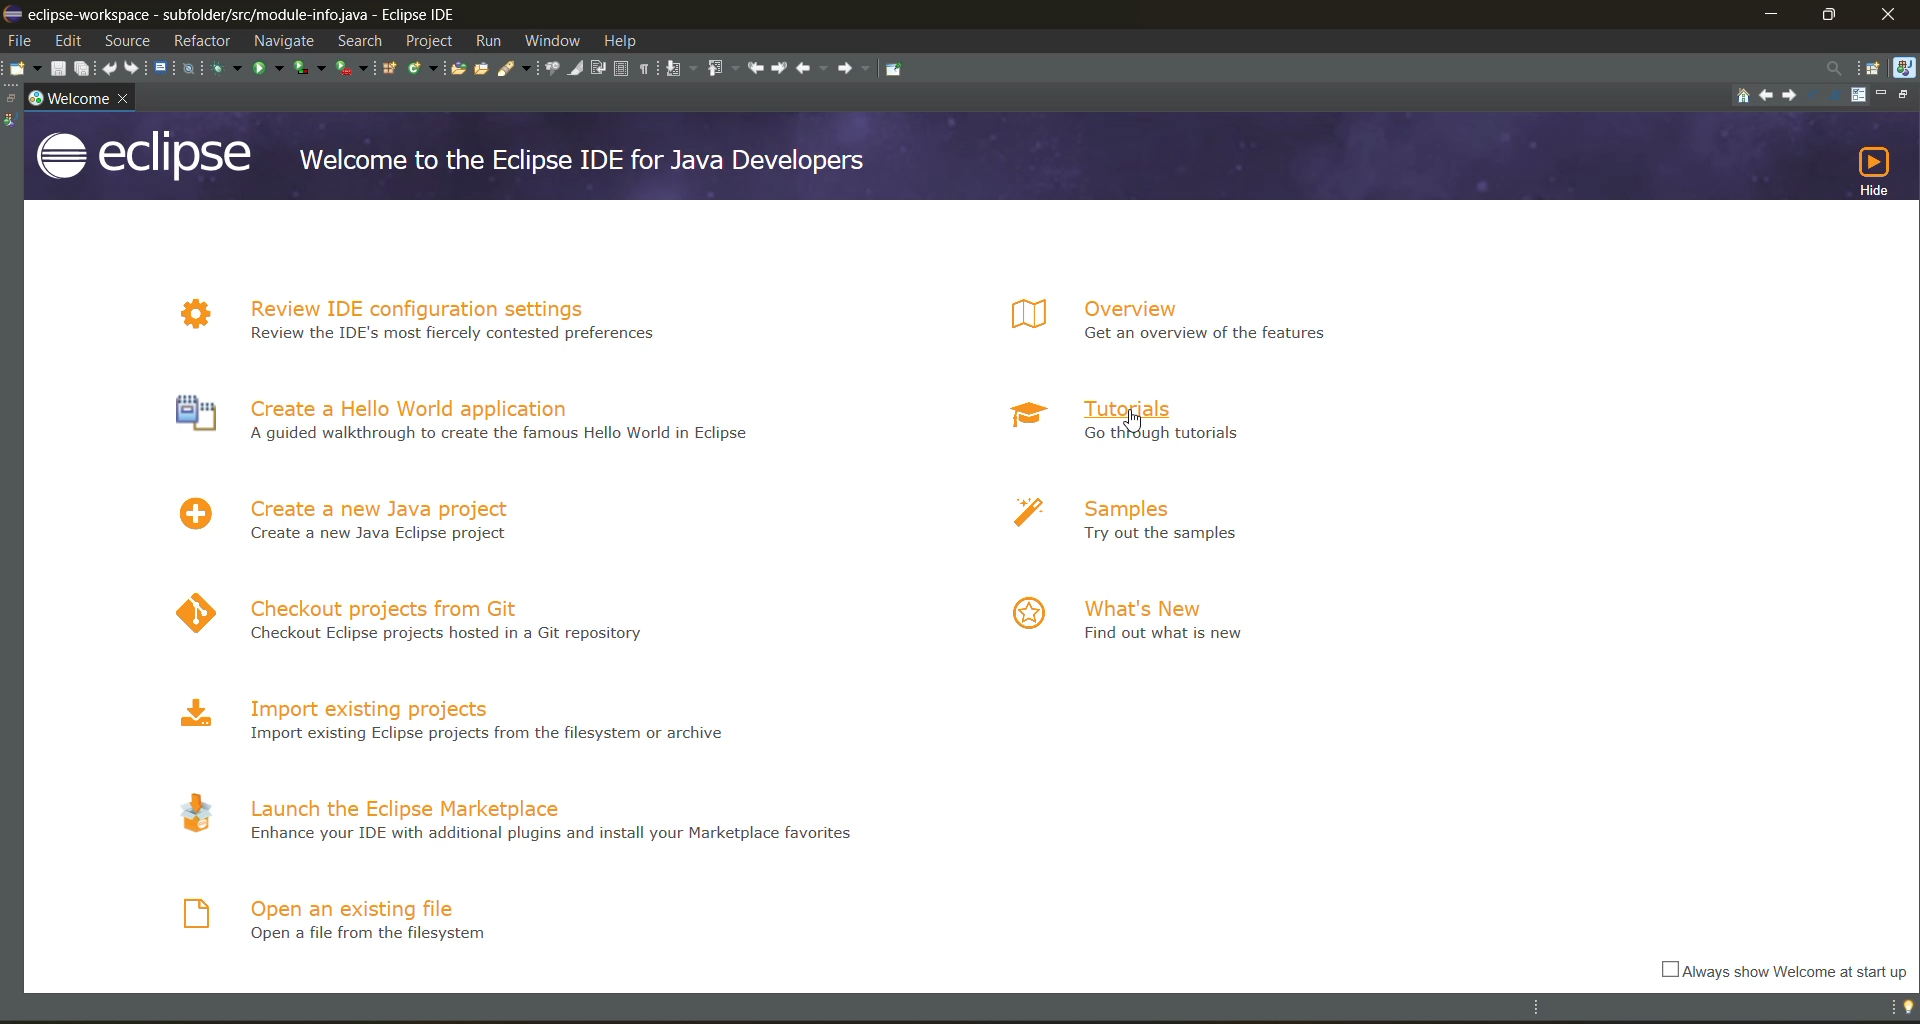 This screenshot has height=1024, width=1920. Describe the element at coordinates (269, 69) in the screenshot. I see `run` at that location.